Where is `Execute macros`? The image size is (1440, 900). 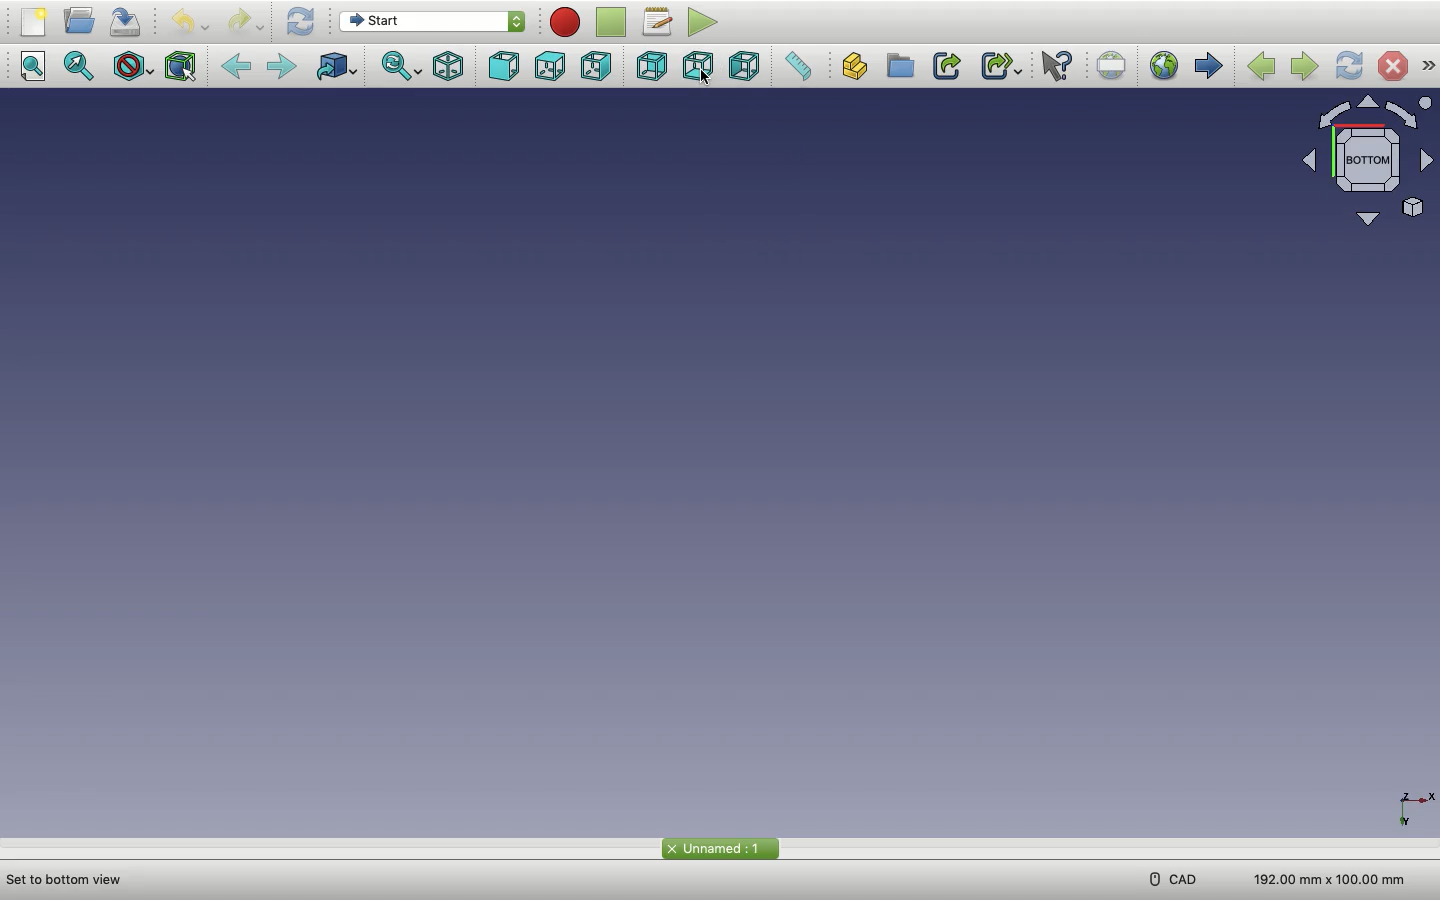 Execute macros is located at coordinates (707, 24).